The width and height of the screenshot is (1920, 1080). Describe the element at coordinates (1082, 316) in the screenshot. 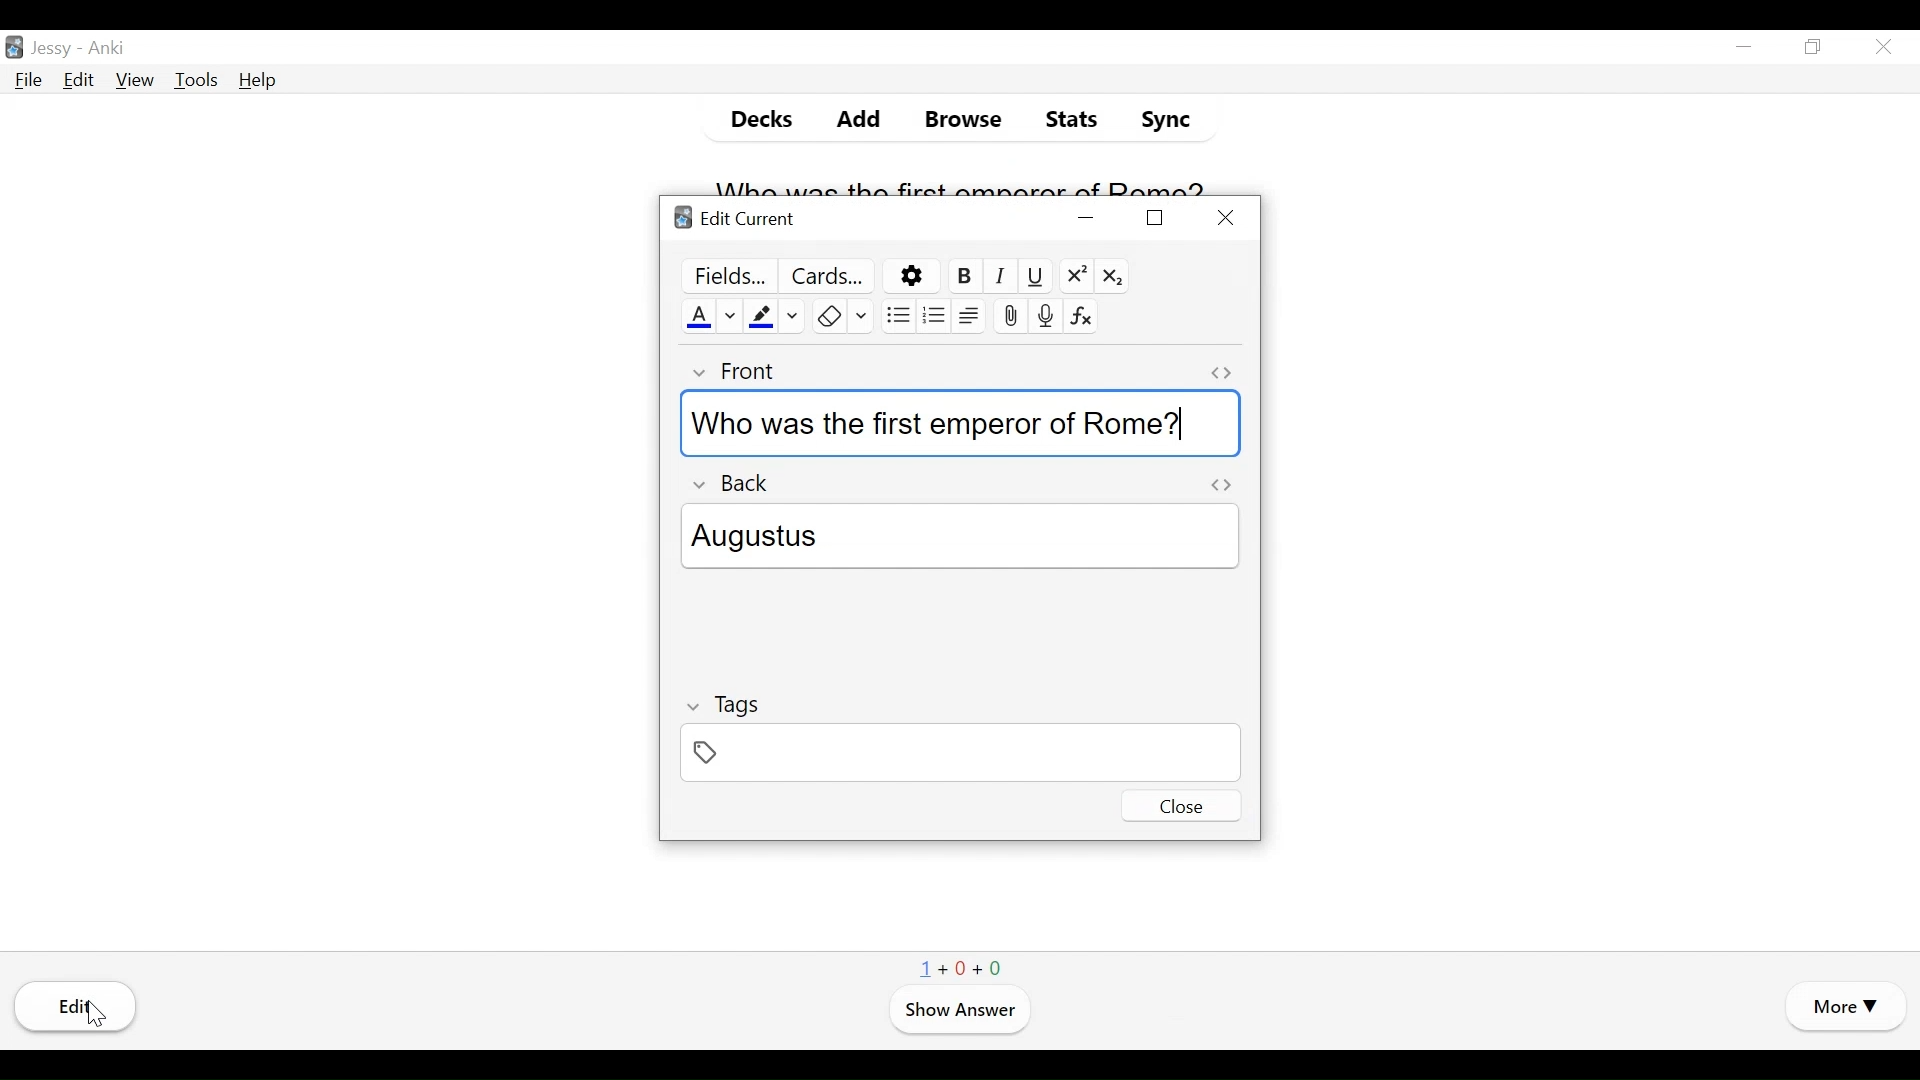

I see `Equations` at that location.